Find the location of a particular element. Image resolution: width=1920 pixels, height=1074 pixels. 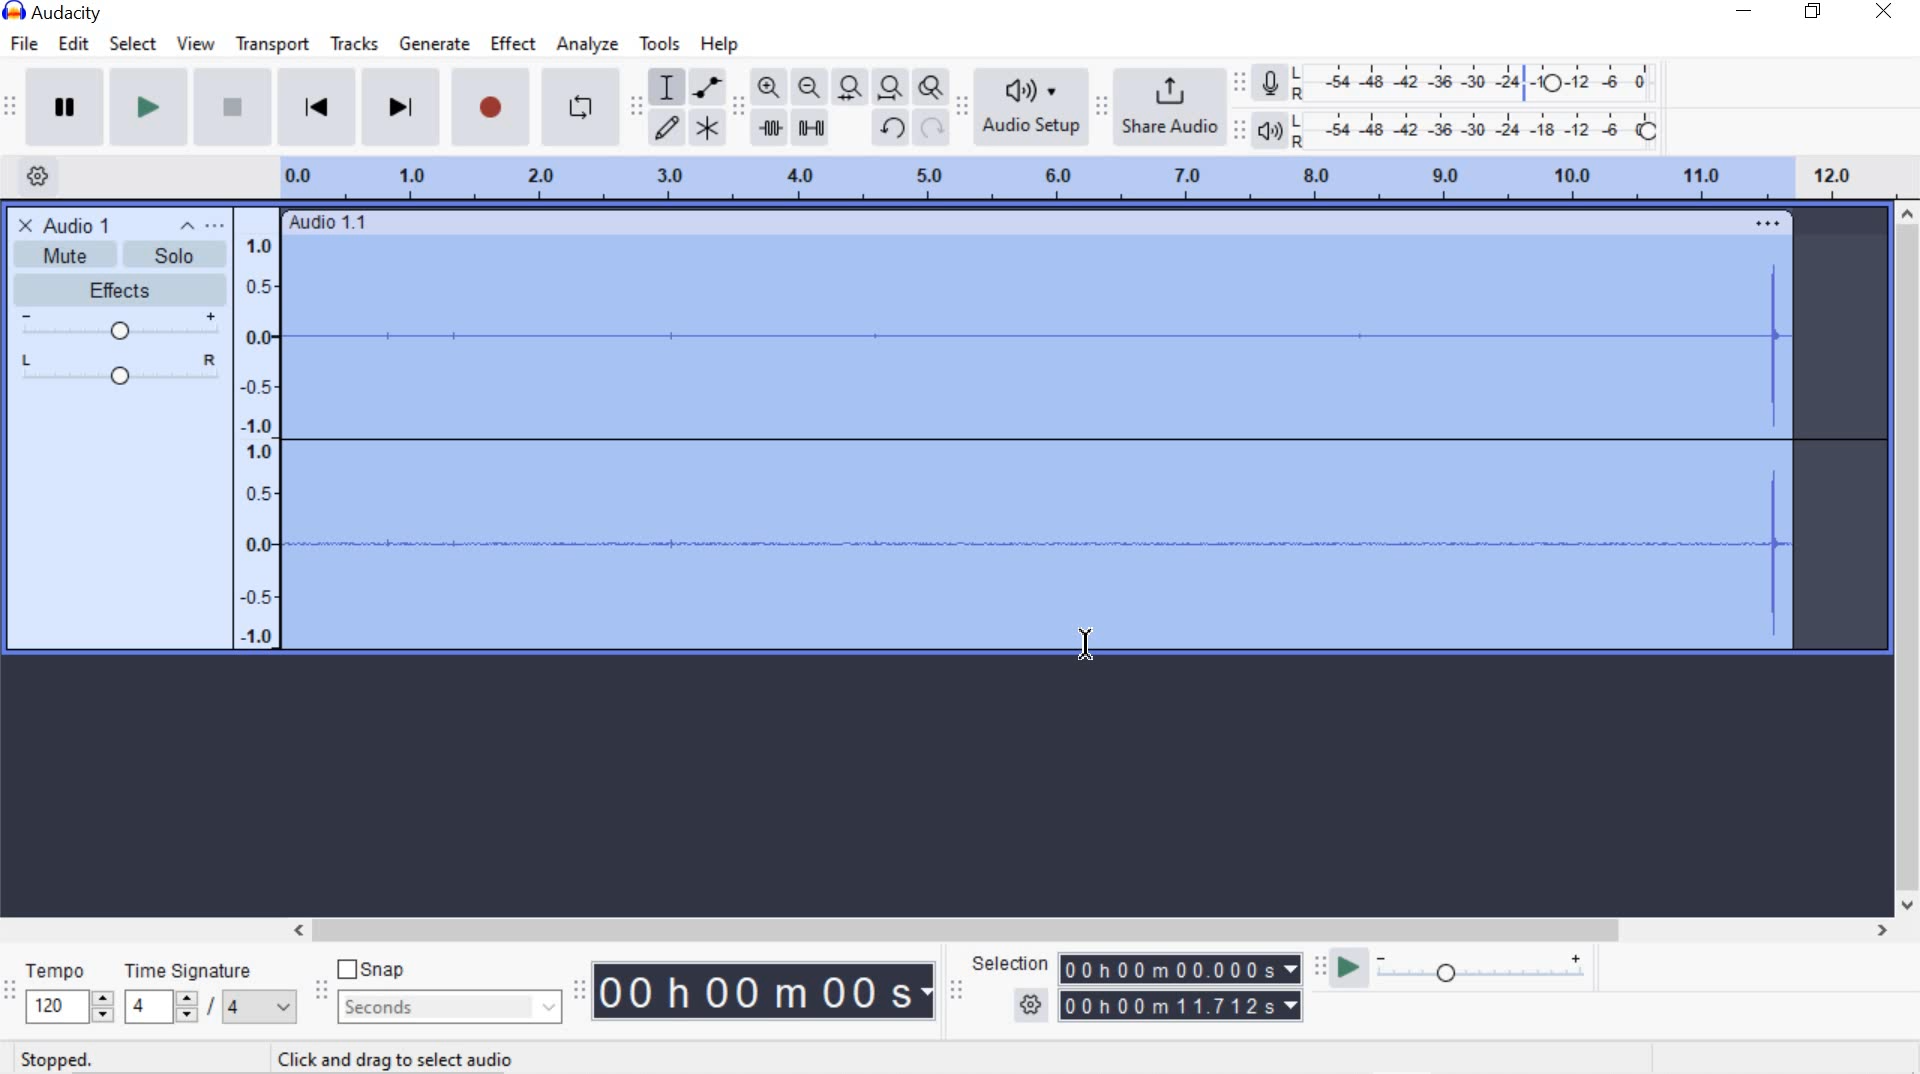

Stop is located at coordinates (230, 109).